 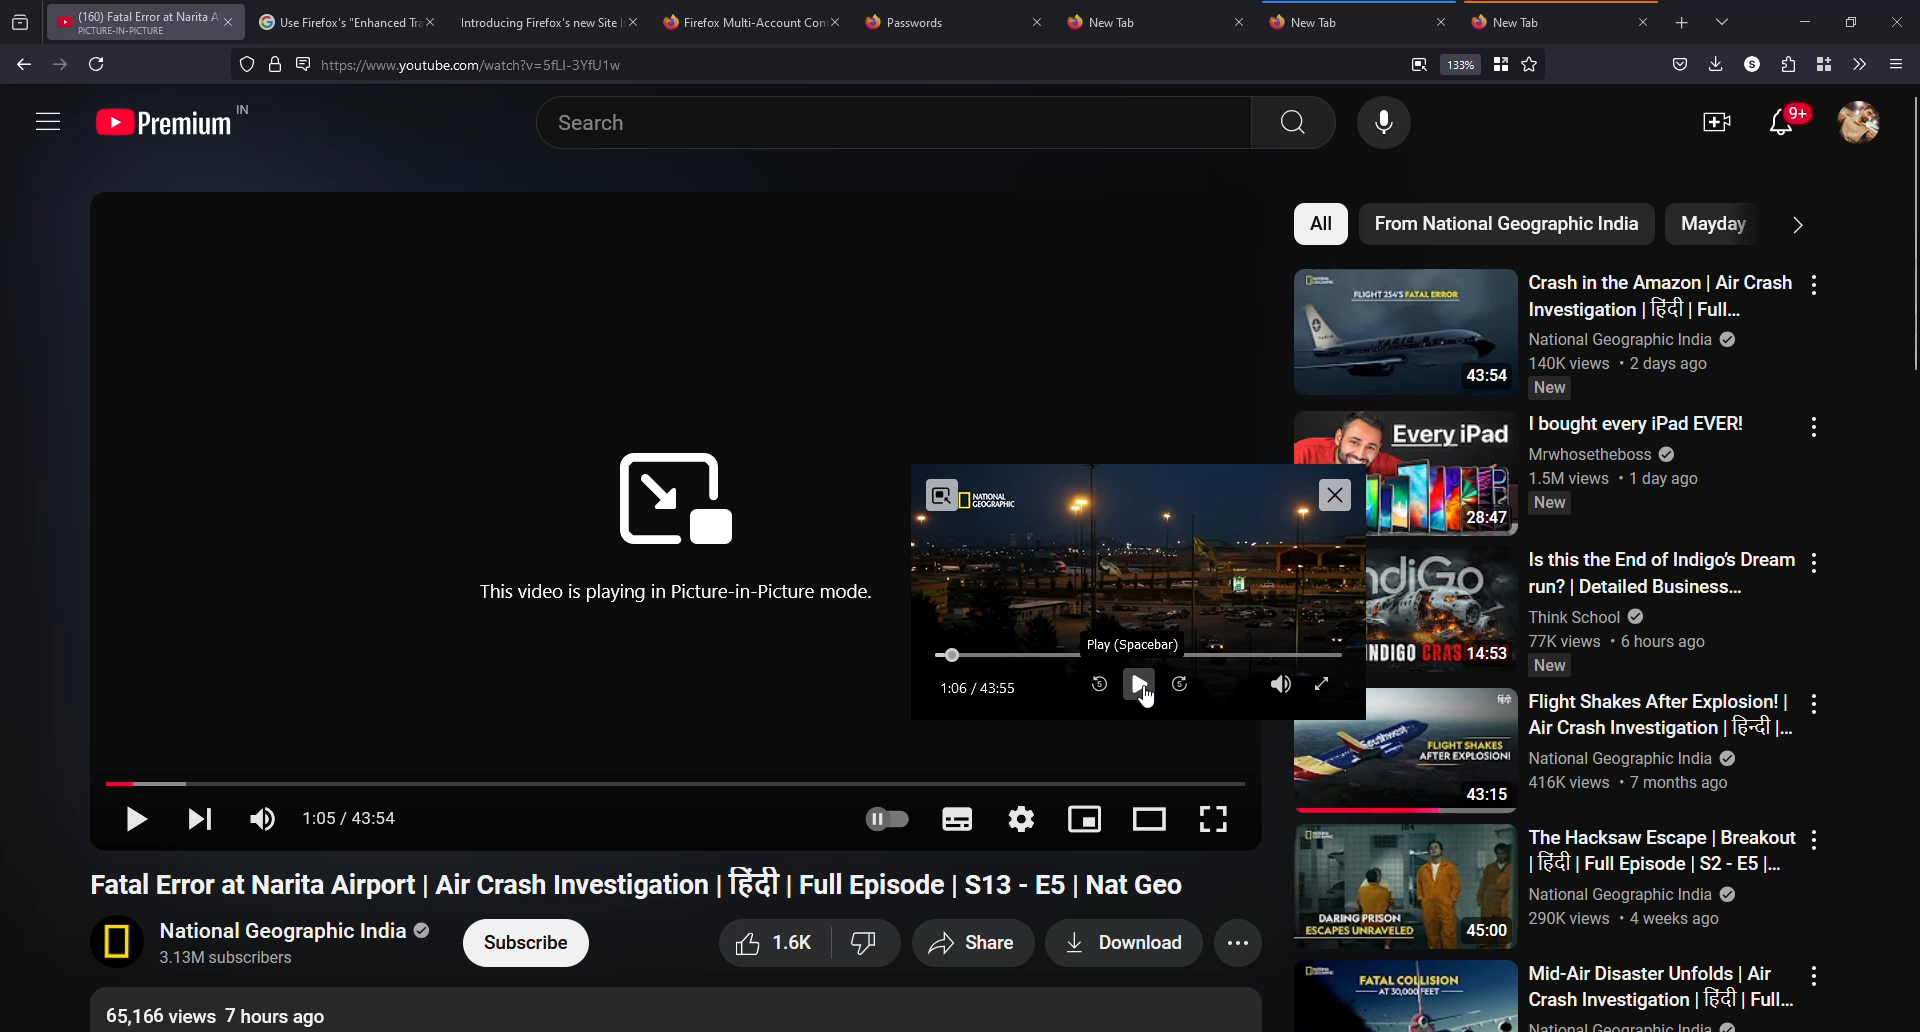 I want to click on Video thumbnail, so click(x=1405, y=995).